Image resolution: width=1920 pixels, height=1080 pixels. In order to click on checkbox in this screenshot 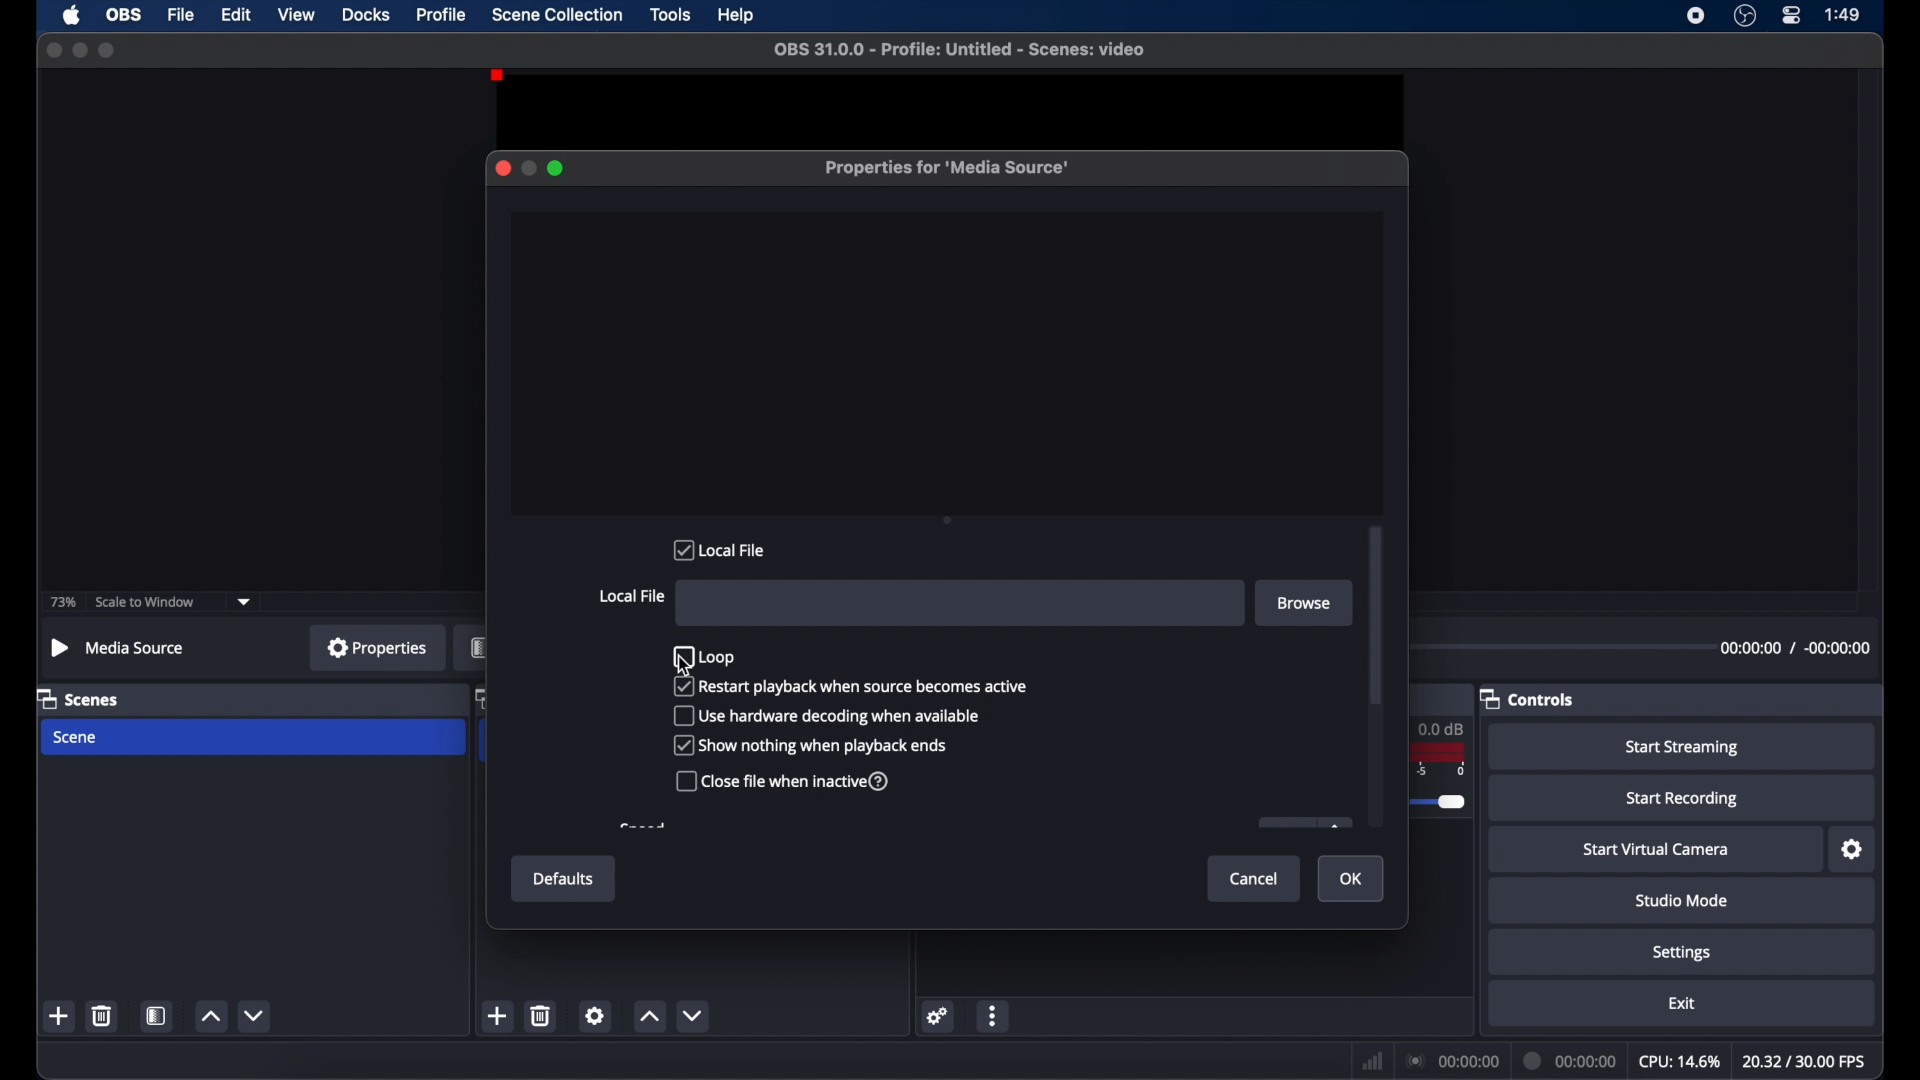, I will do `click(703, 656)`.